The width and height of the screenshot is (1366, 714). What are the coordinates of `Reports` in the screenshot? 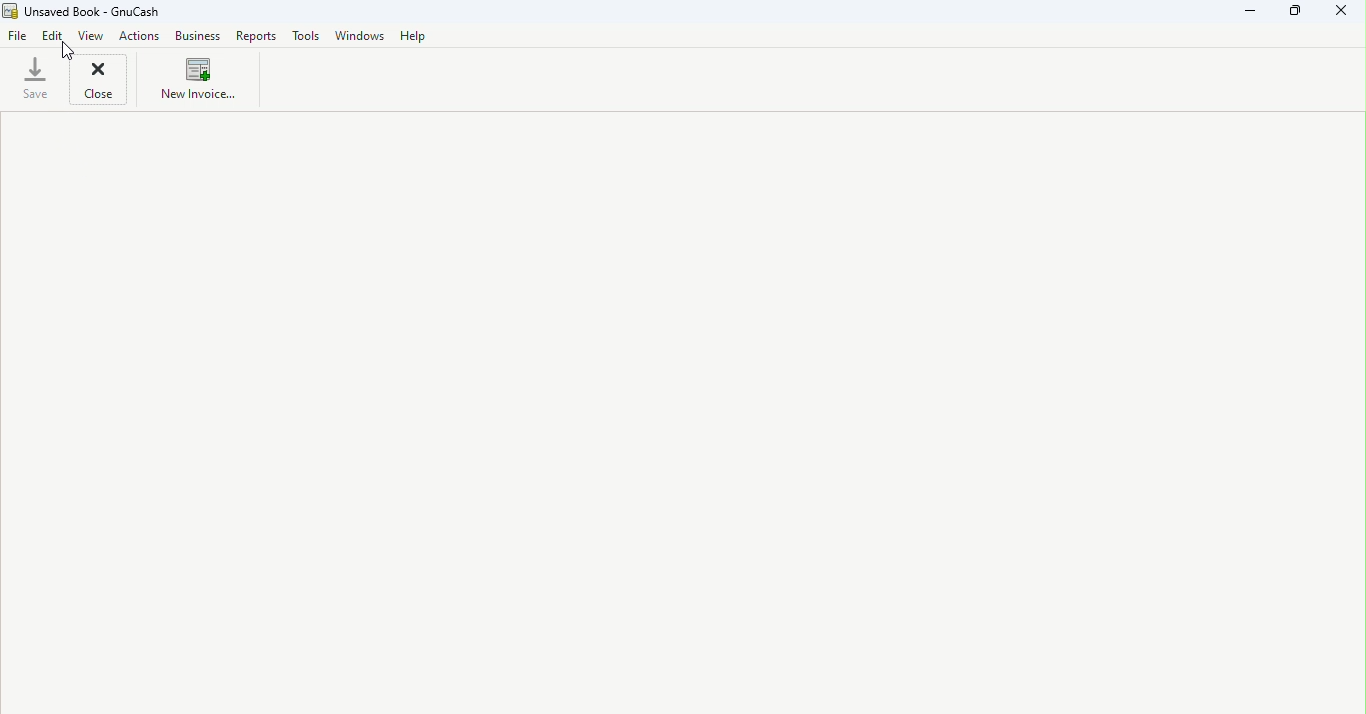 It's located at (261, 38).